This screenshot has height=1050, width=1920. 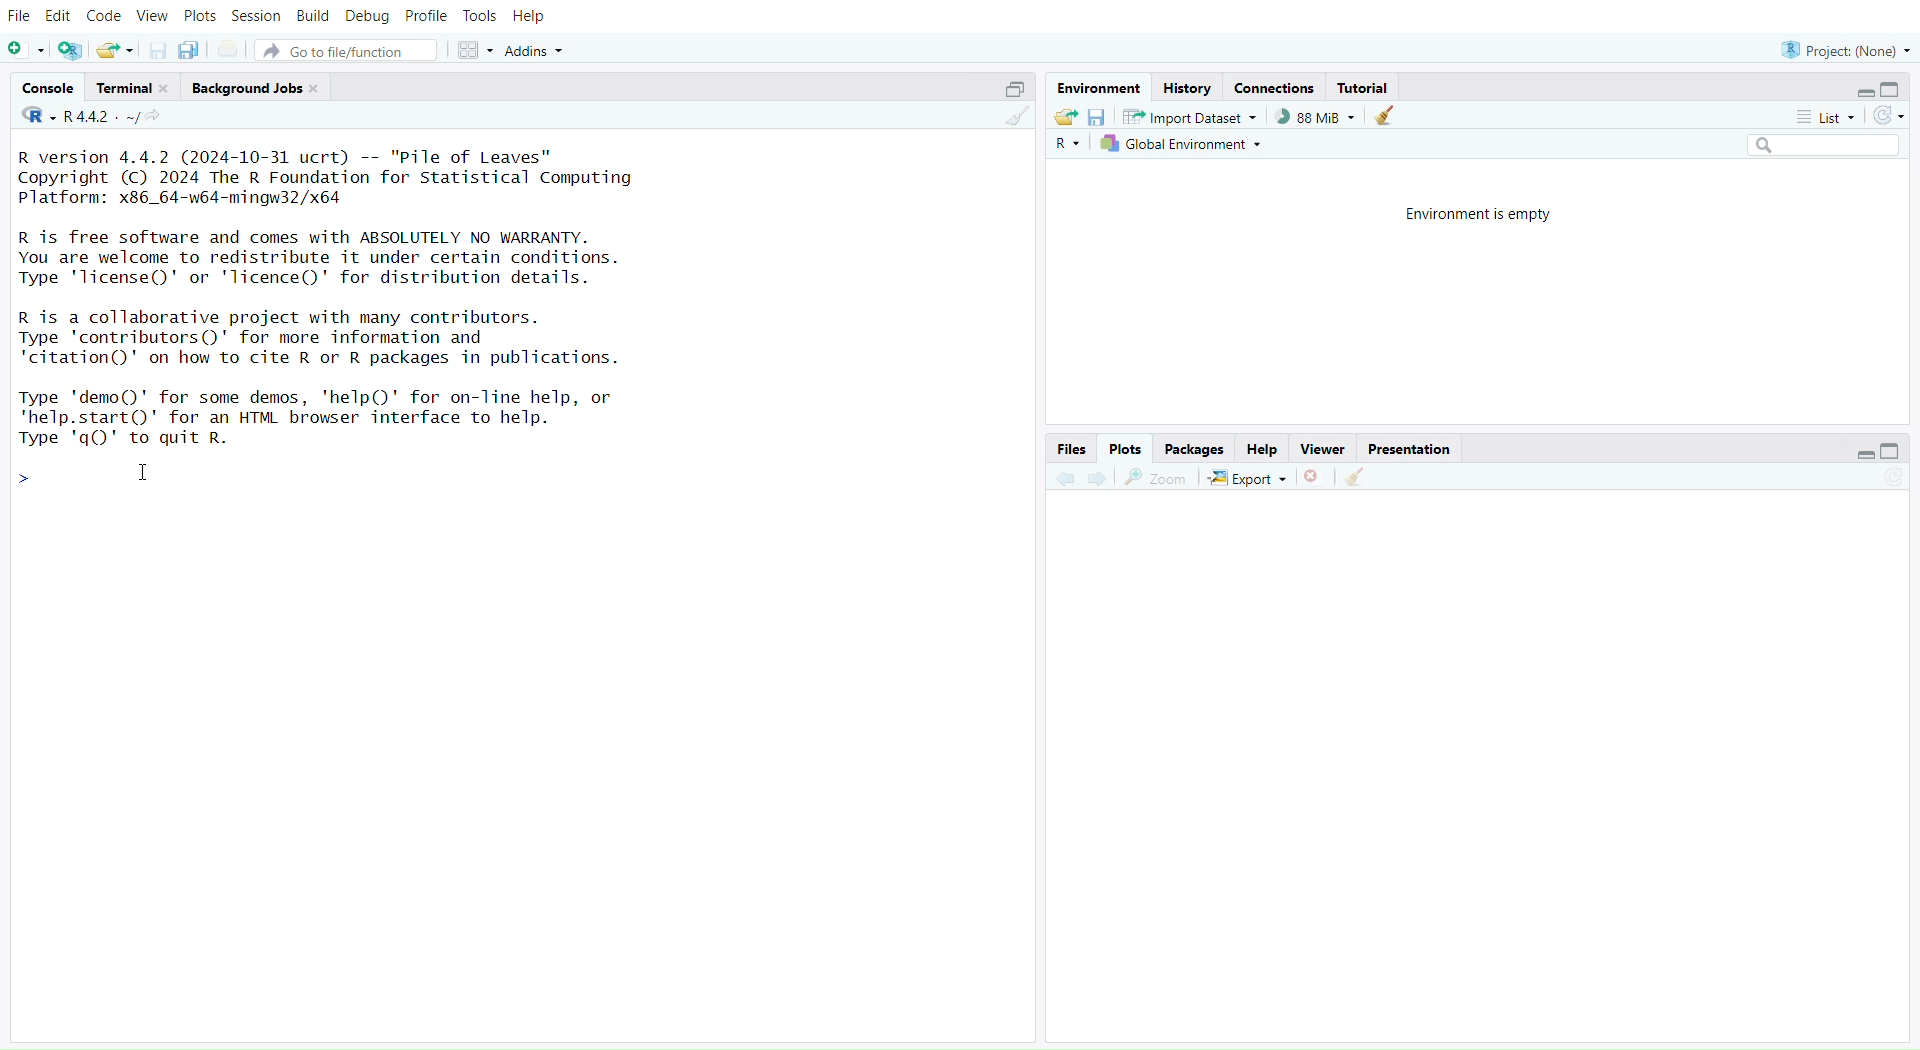 I want to click on console, so click(x=47, y=86).